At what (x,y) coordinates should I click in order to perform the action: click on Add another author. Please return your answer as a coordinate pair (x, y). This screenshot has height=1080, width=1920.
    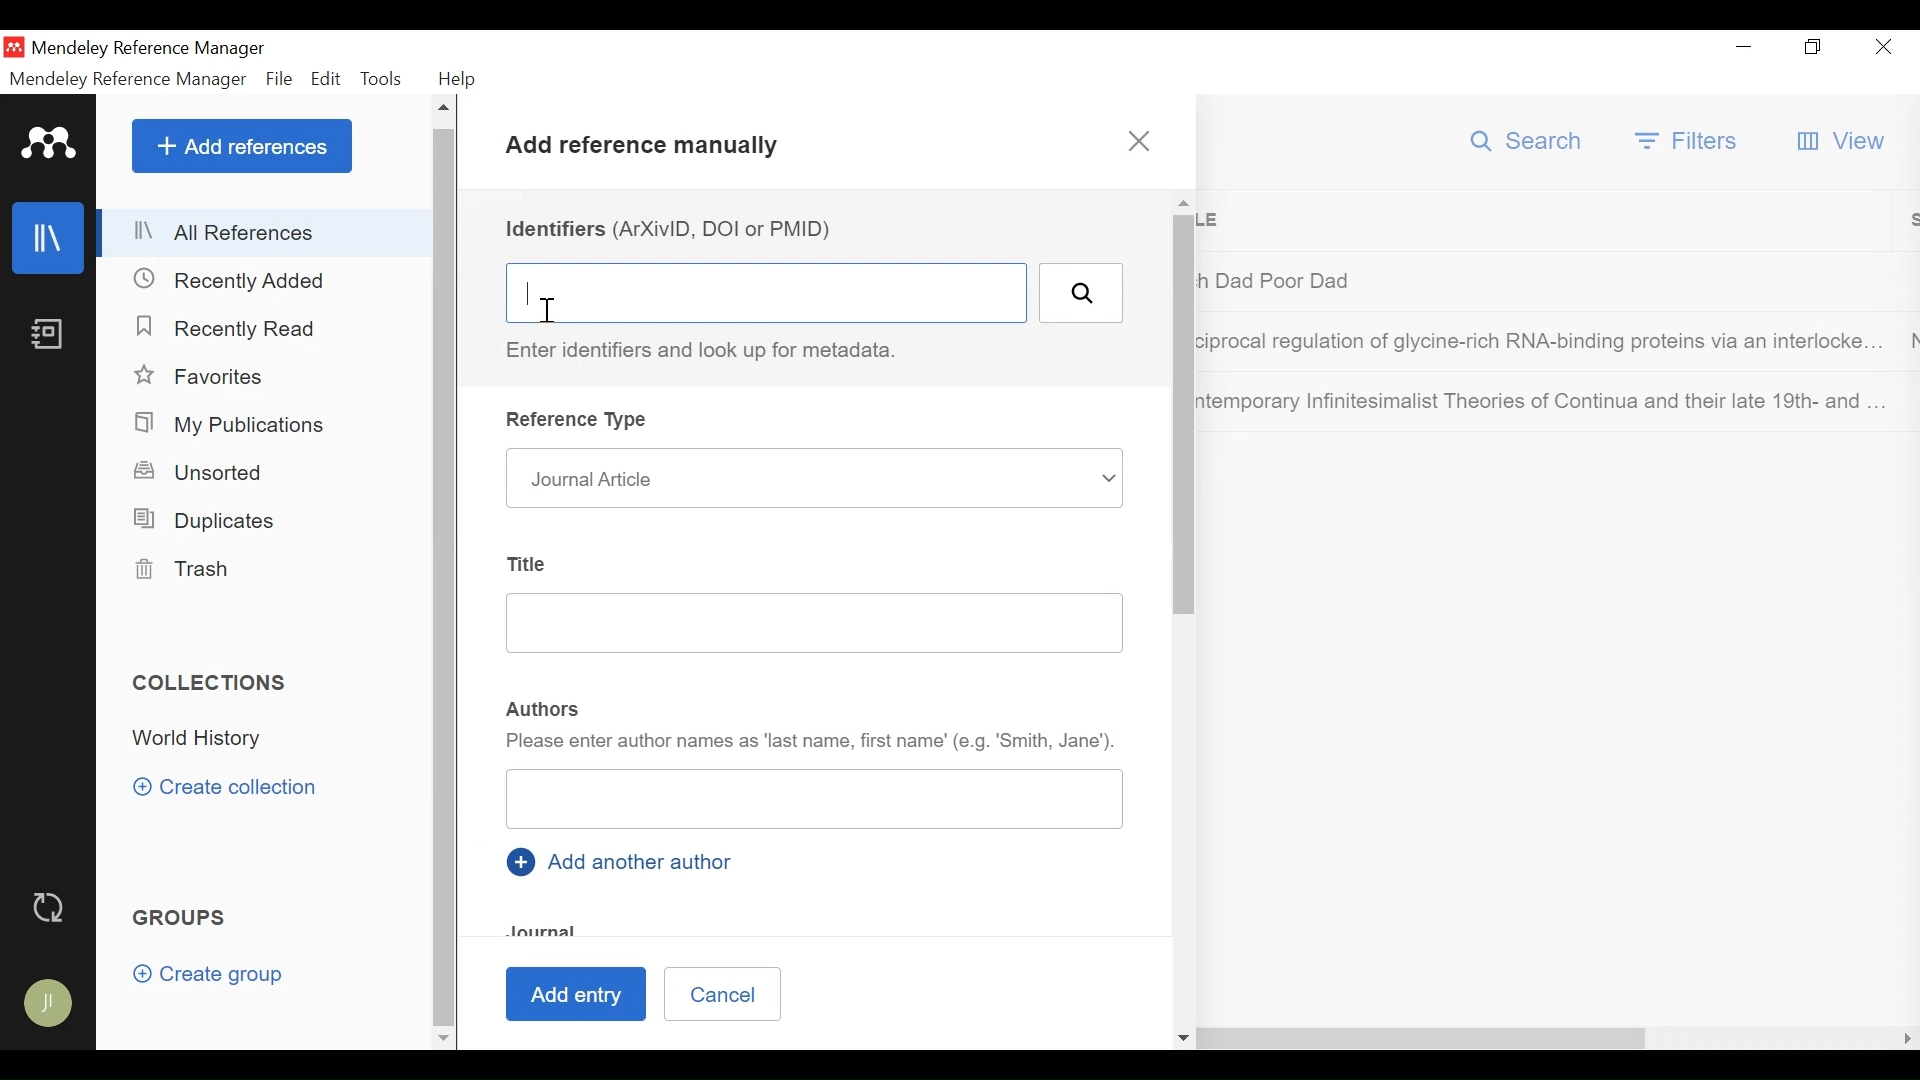
    Looking at the image, I should click on (624, 860).